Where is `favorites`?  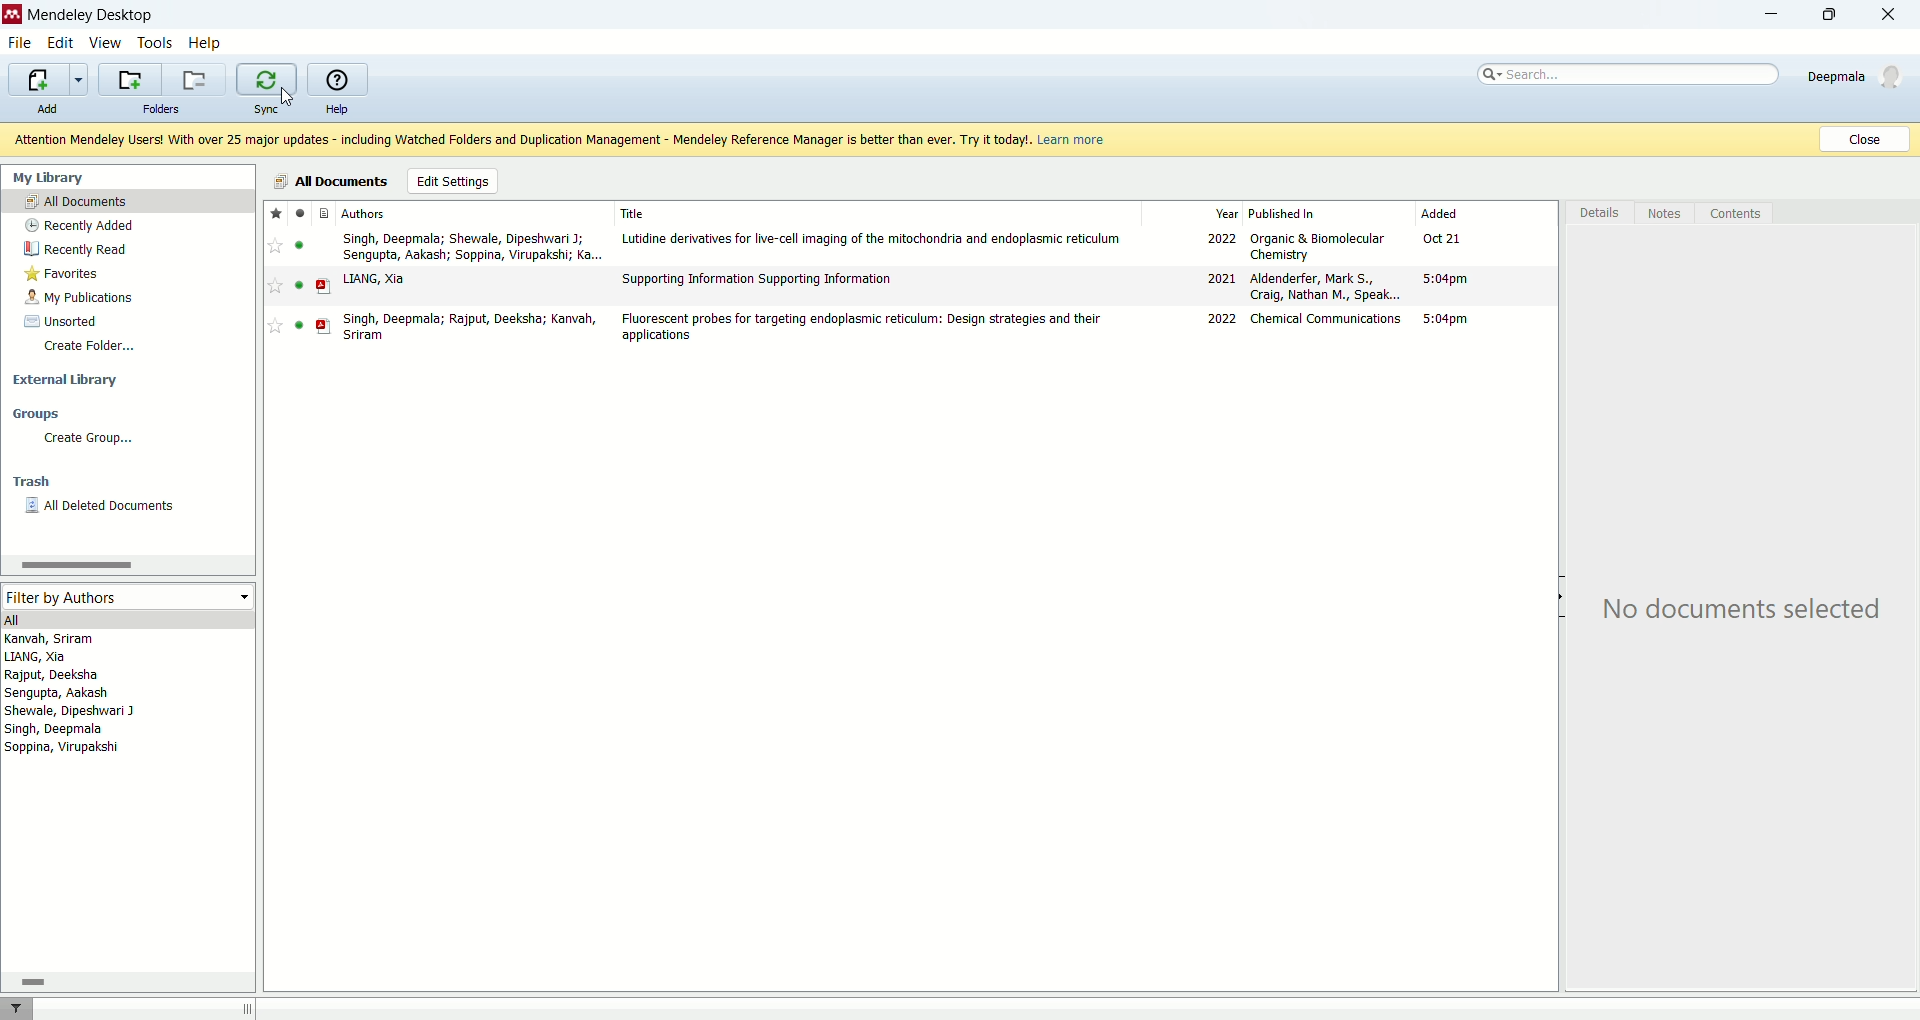
favorites is located at coordinates (274, 213).